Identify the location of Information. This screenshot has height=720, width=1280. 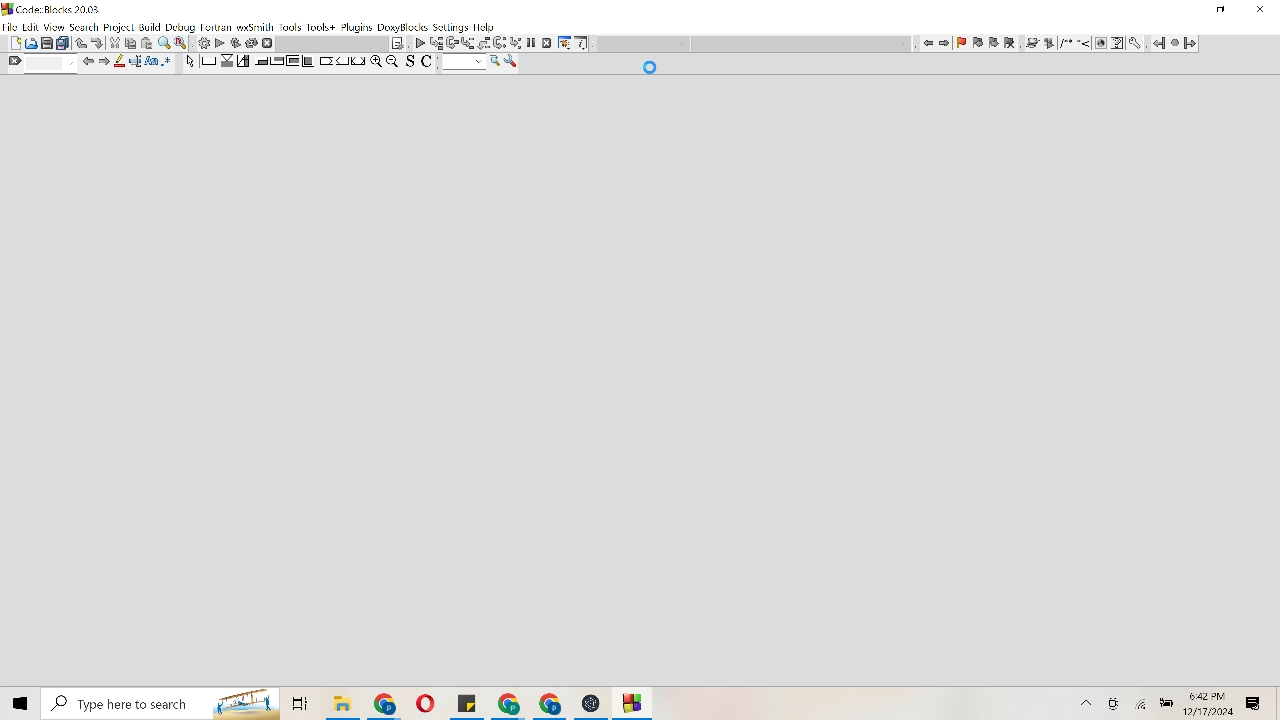
(583, 44).